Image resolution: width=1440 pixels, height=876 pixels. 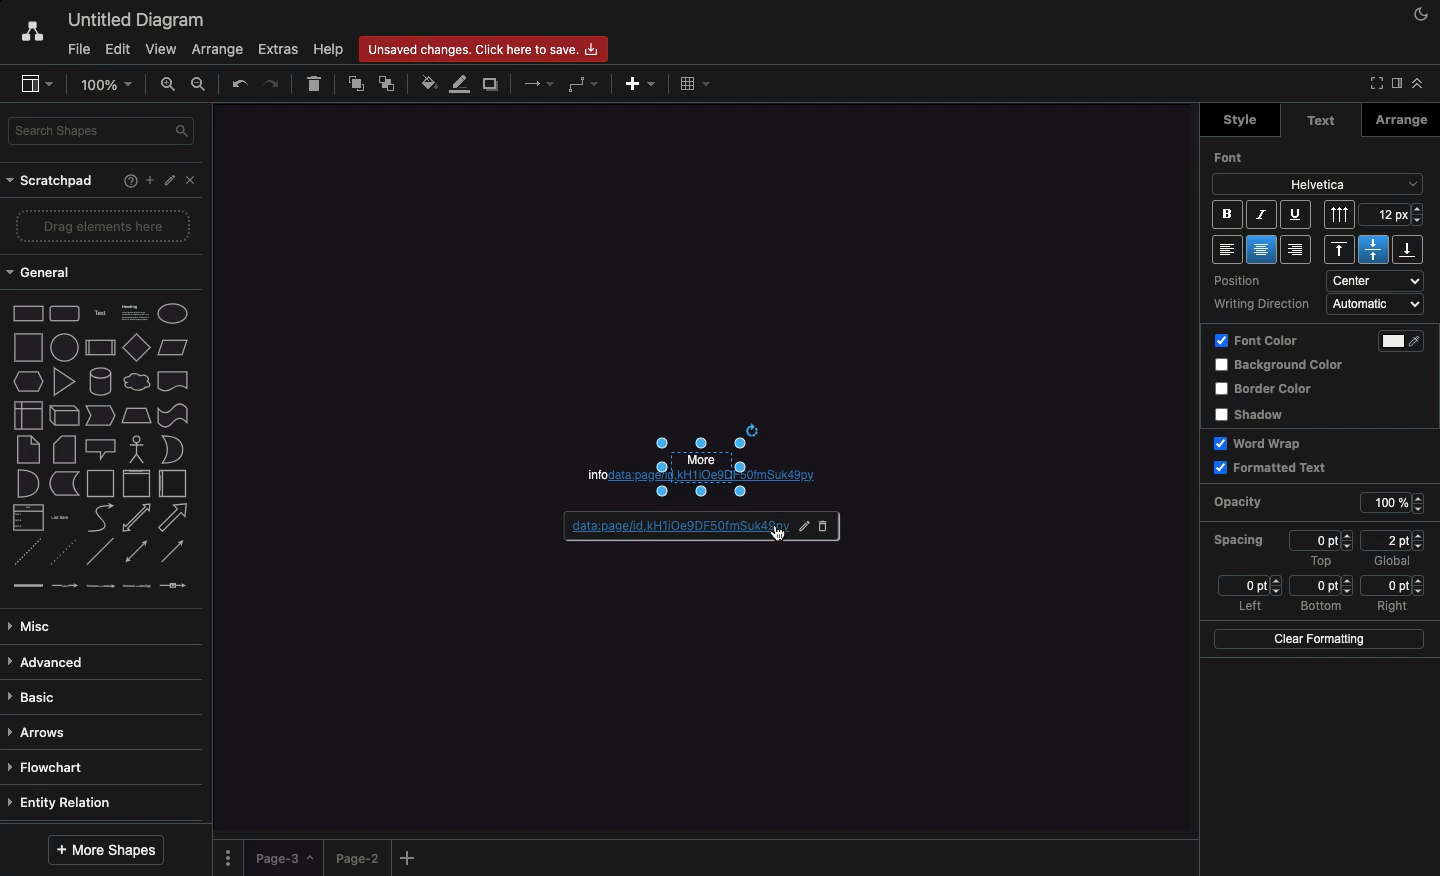 I want to click on Options, so click(x=230, y=857).